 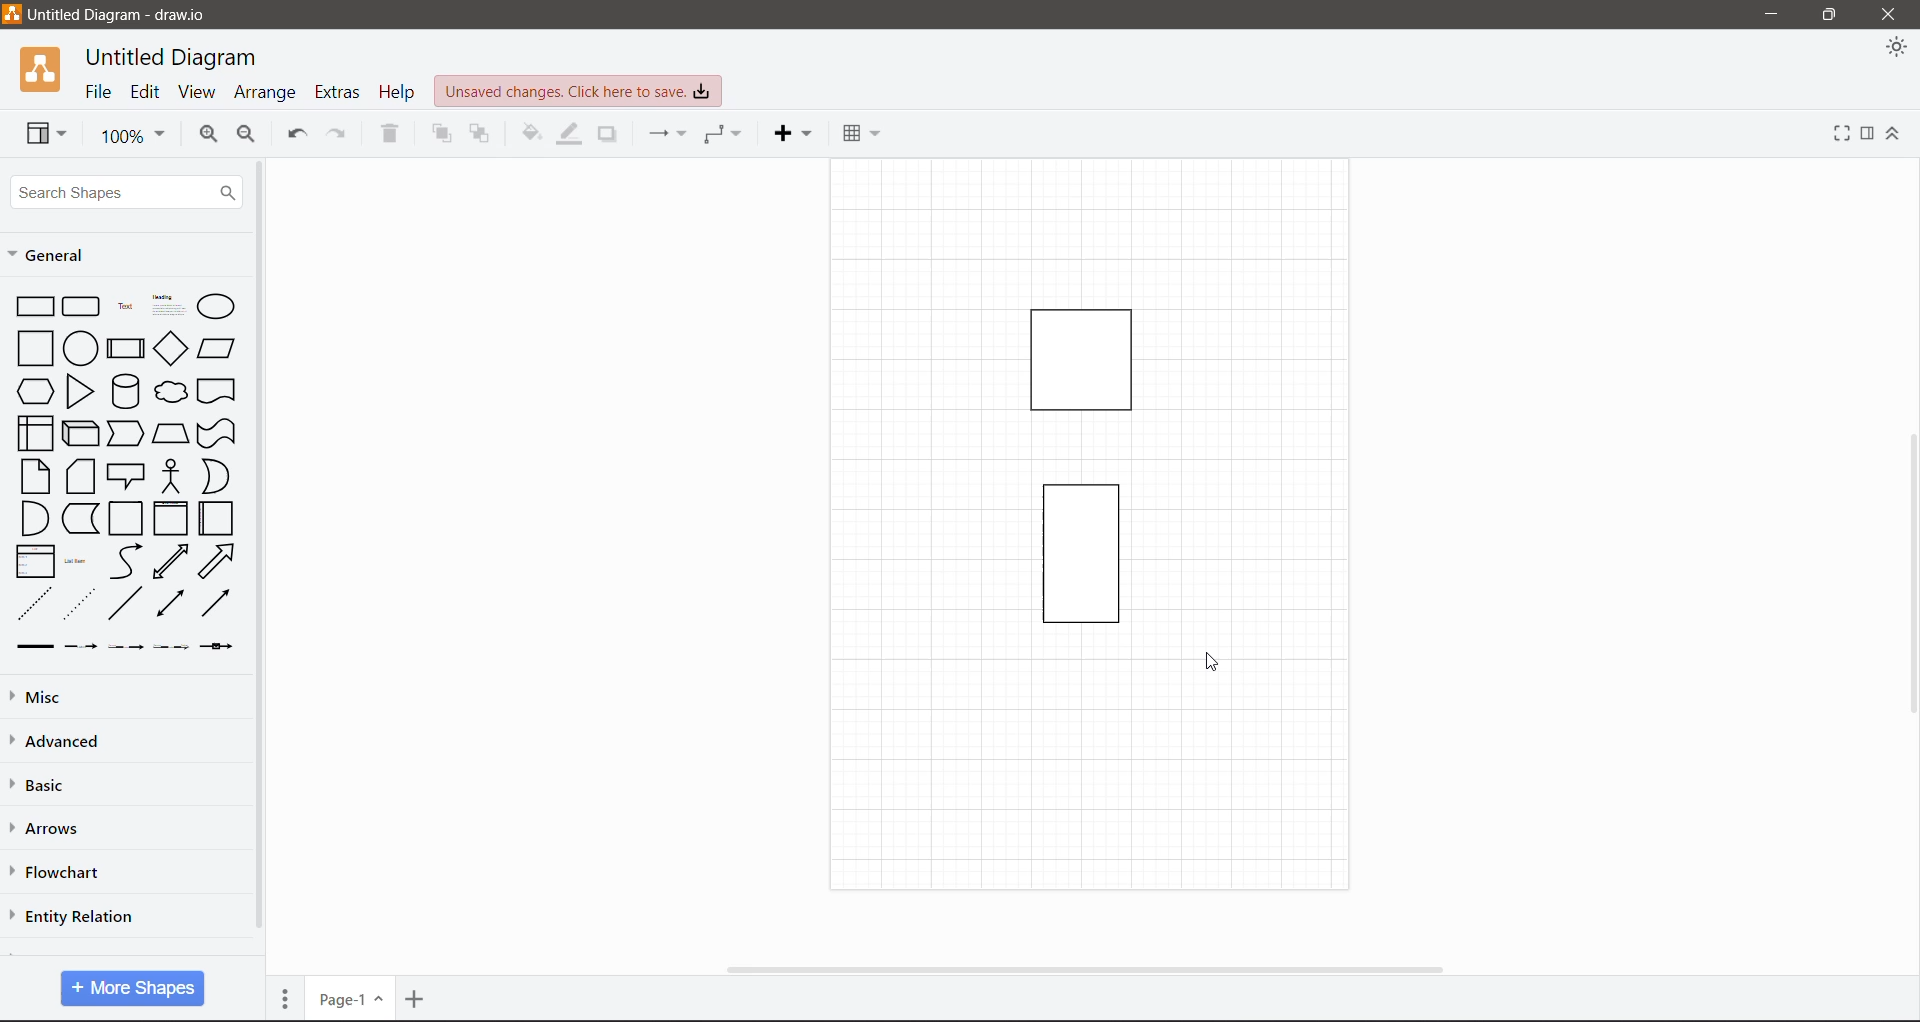 What do you see at coordinates (578, 93) in the screenshot?
I see `Unsaved Changes. Click here to save` at bounding box center [578, 93].